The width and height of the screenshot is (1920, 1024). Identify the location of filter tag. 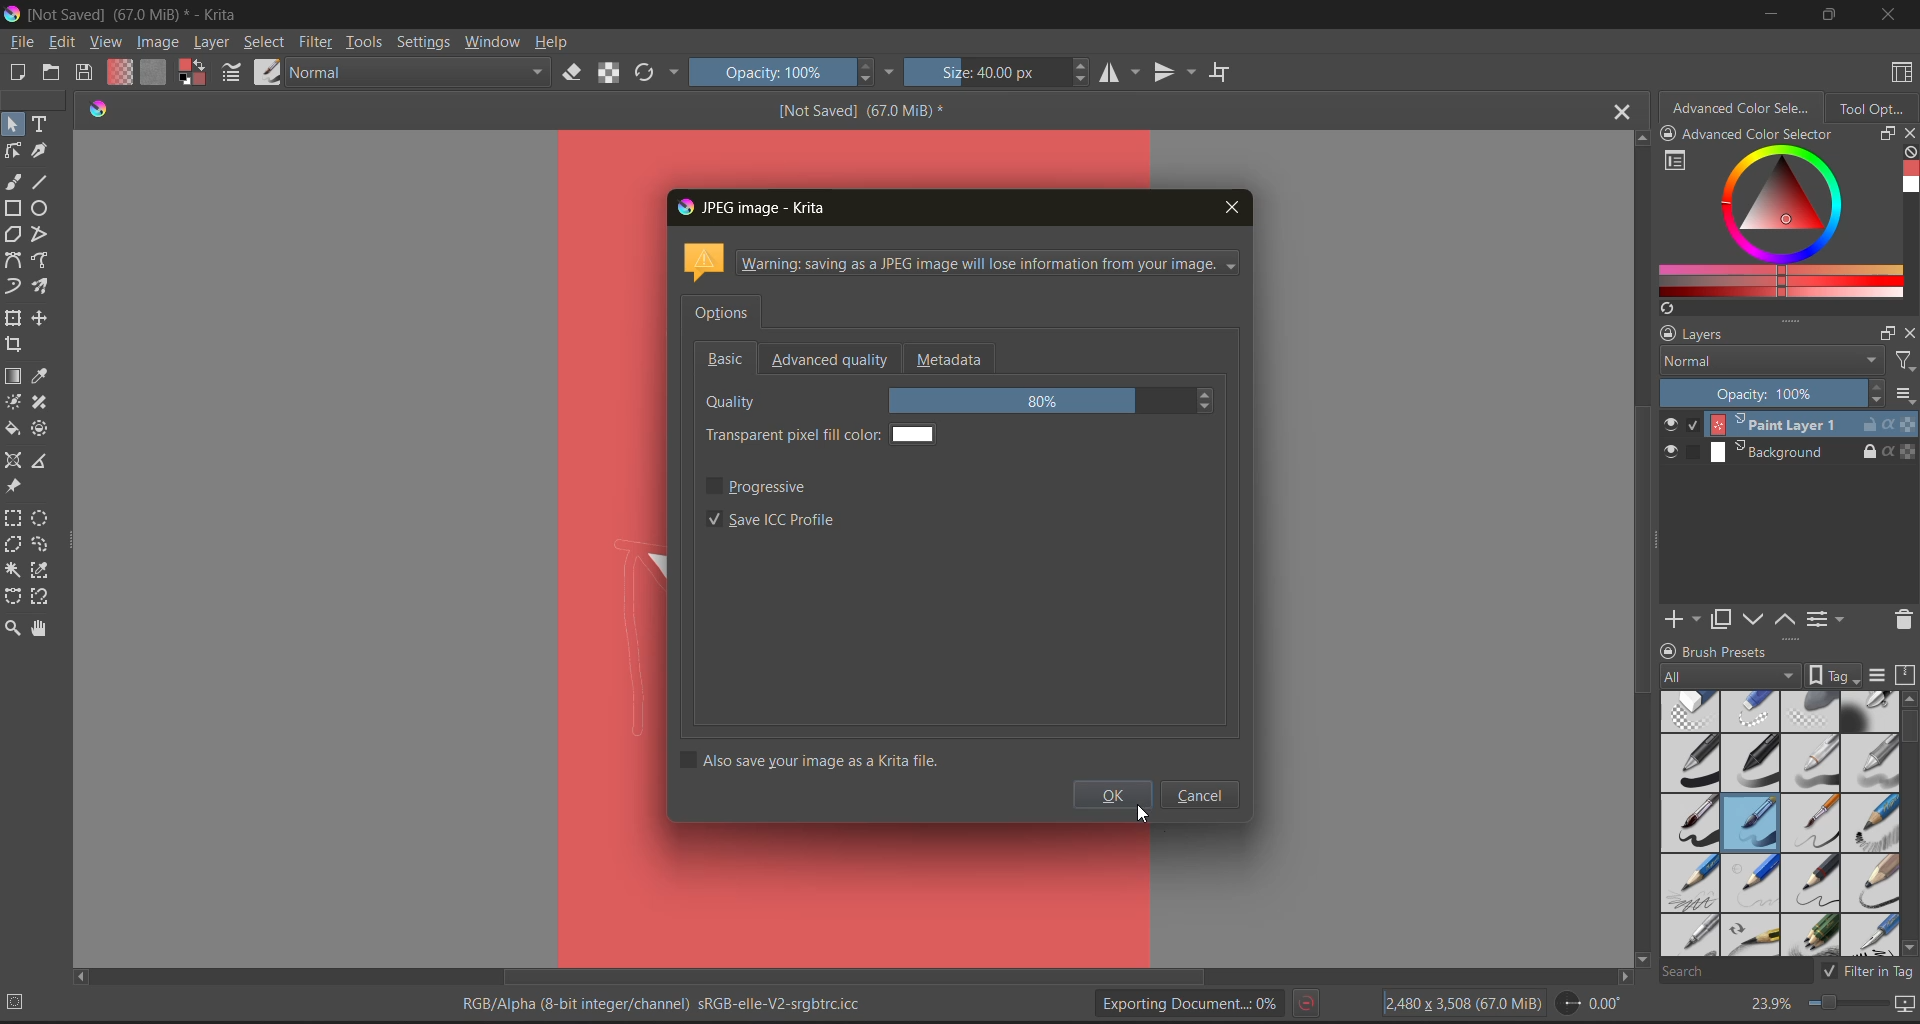
(1868, 973).